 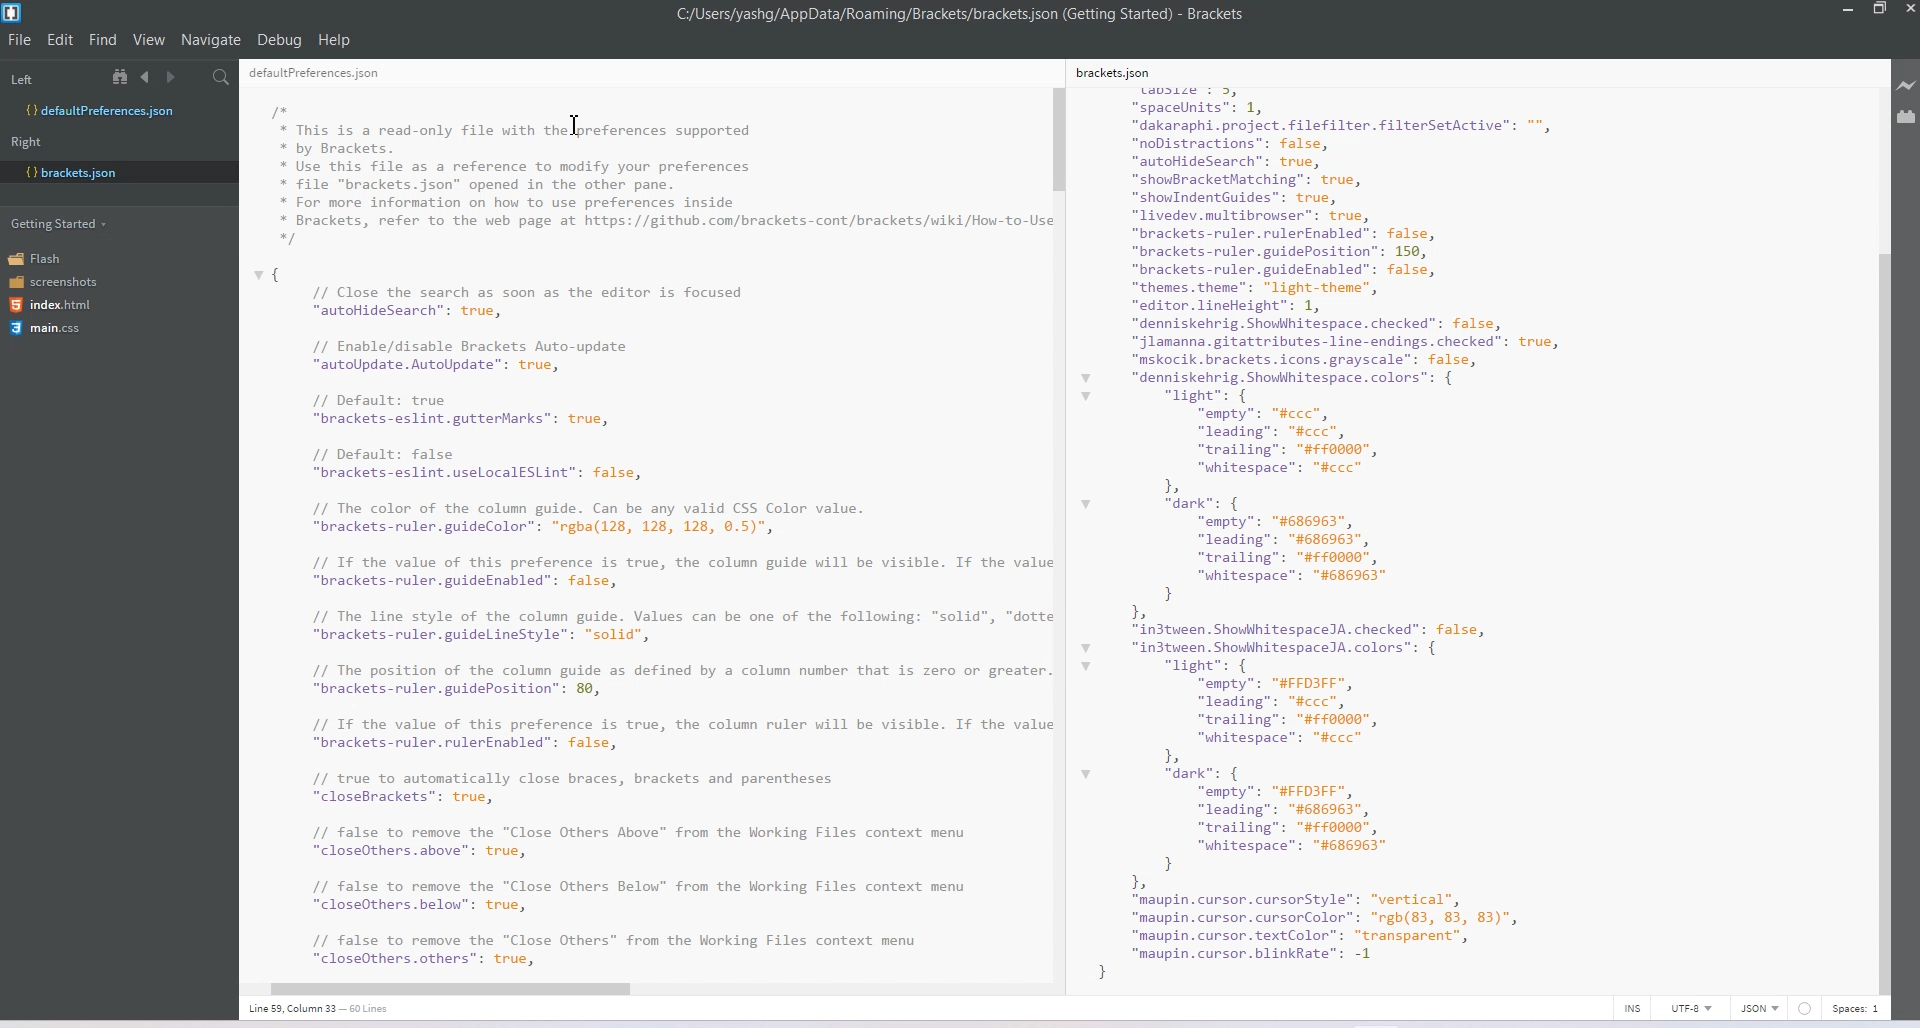 What do you see at coordinates (45, 328) in the screenshot?
I see `main.css` at bounding box center [45, 328].